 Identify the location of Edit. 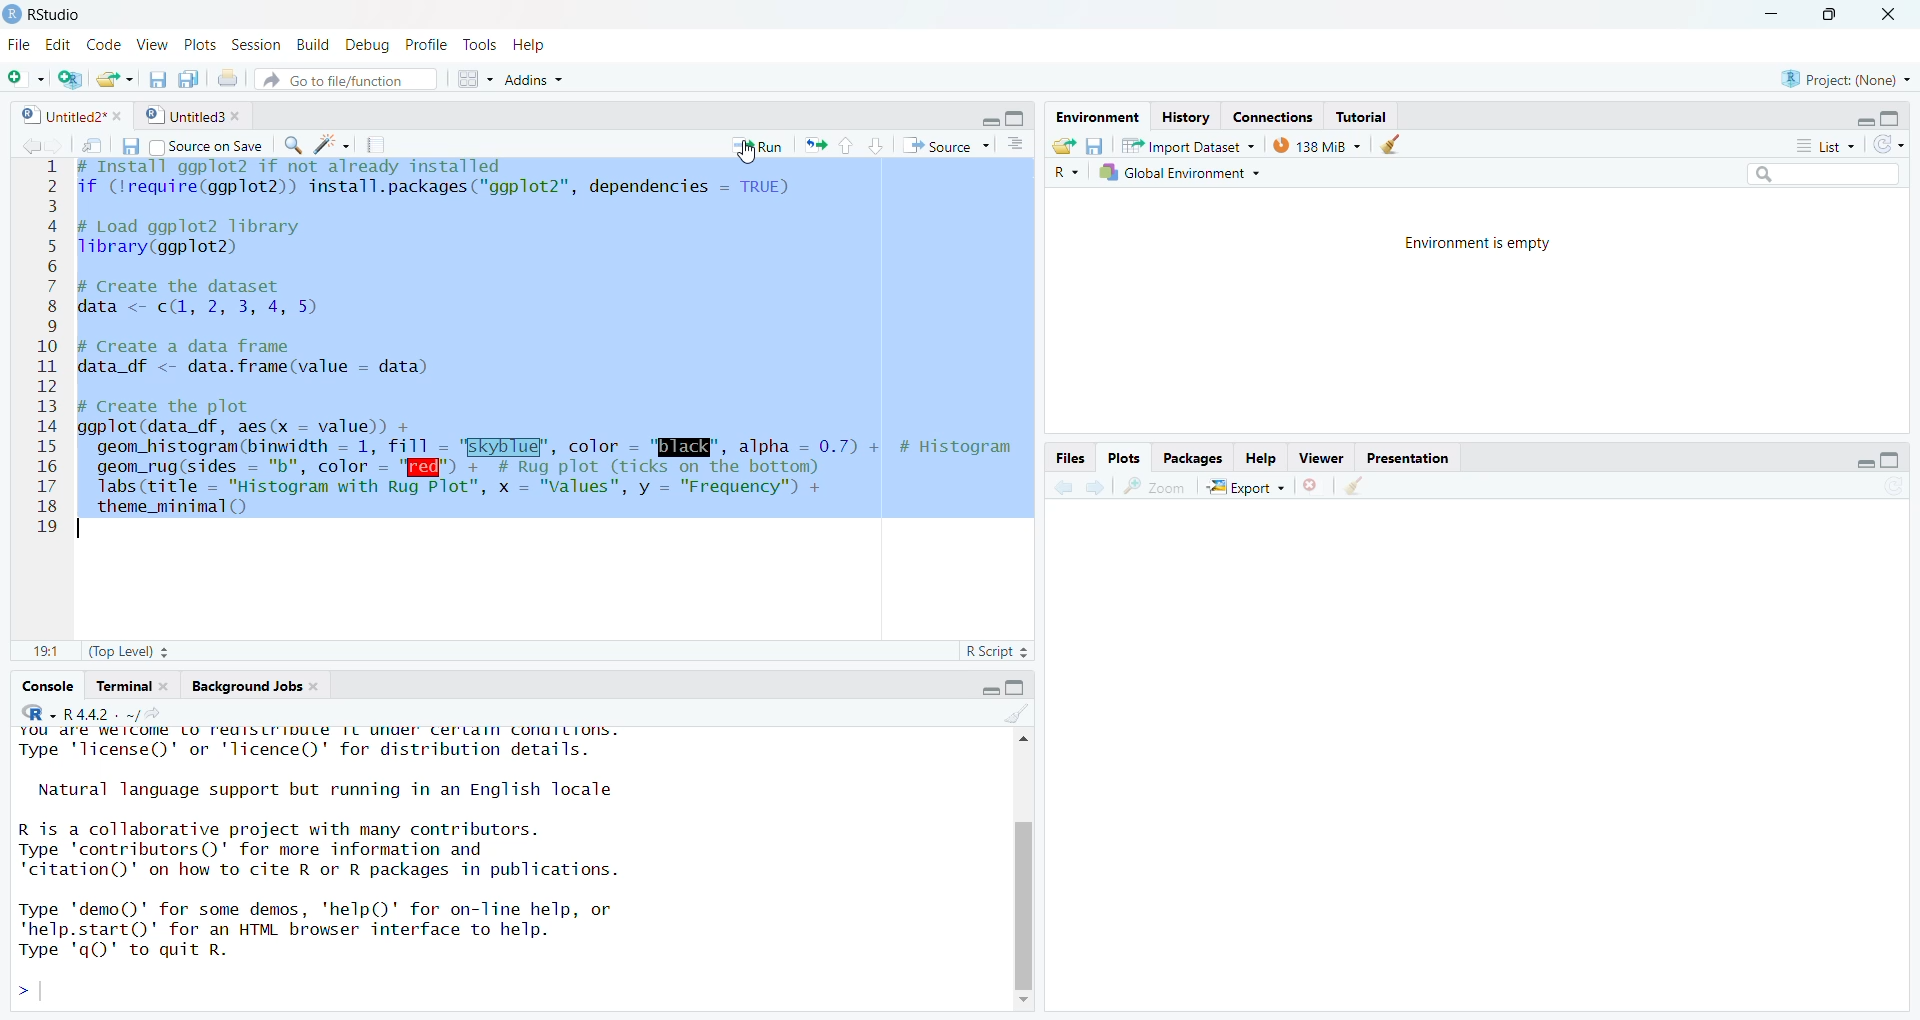
(53, 43).